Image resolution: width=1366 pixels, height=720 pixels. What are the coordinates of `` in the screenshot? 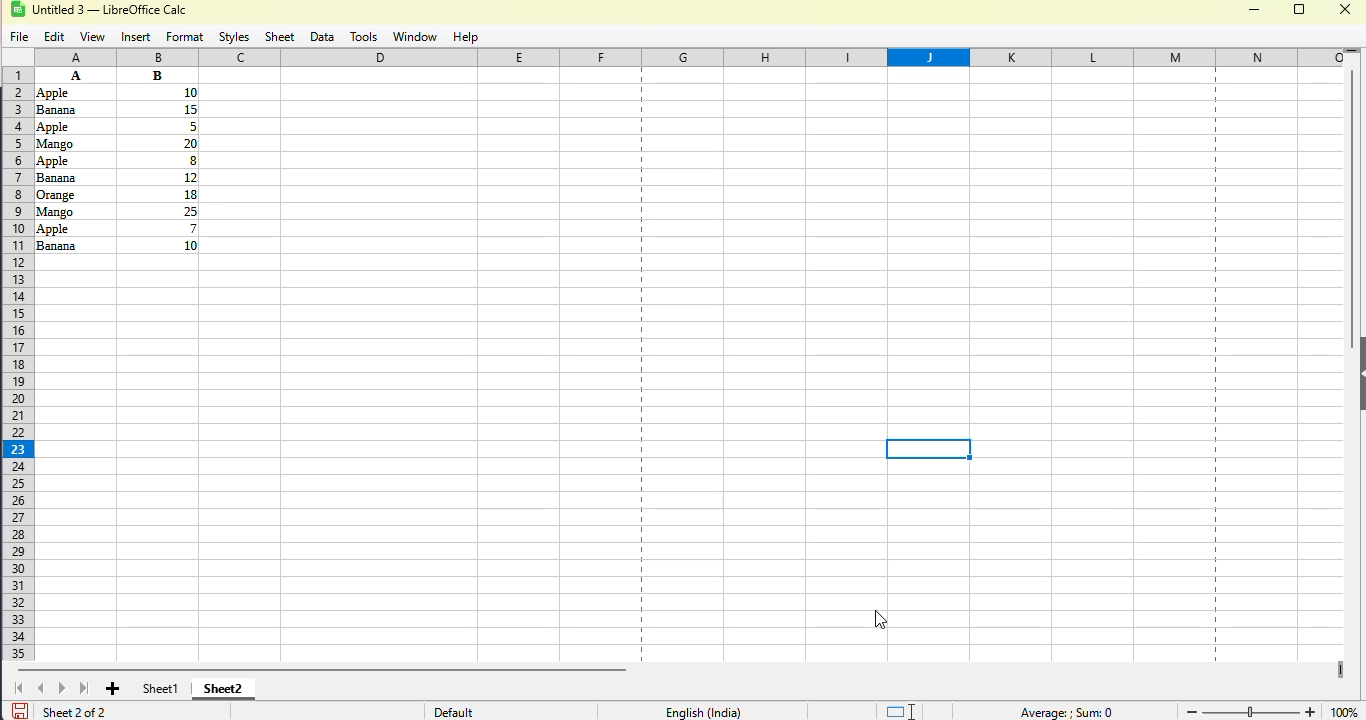 It's located at (71, 110).